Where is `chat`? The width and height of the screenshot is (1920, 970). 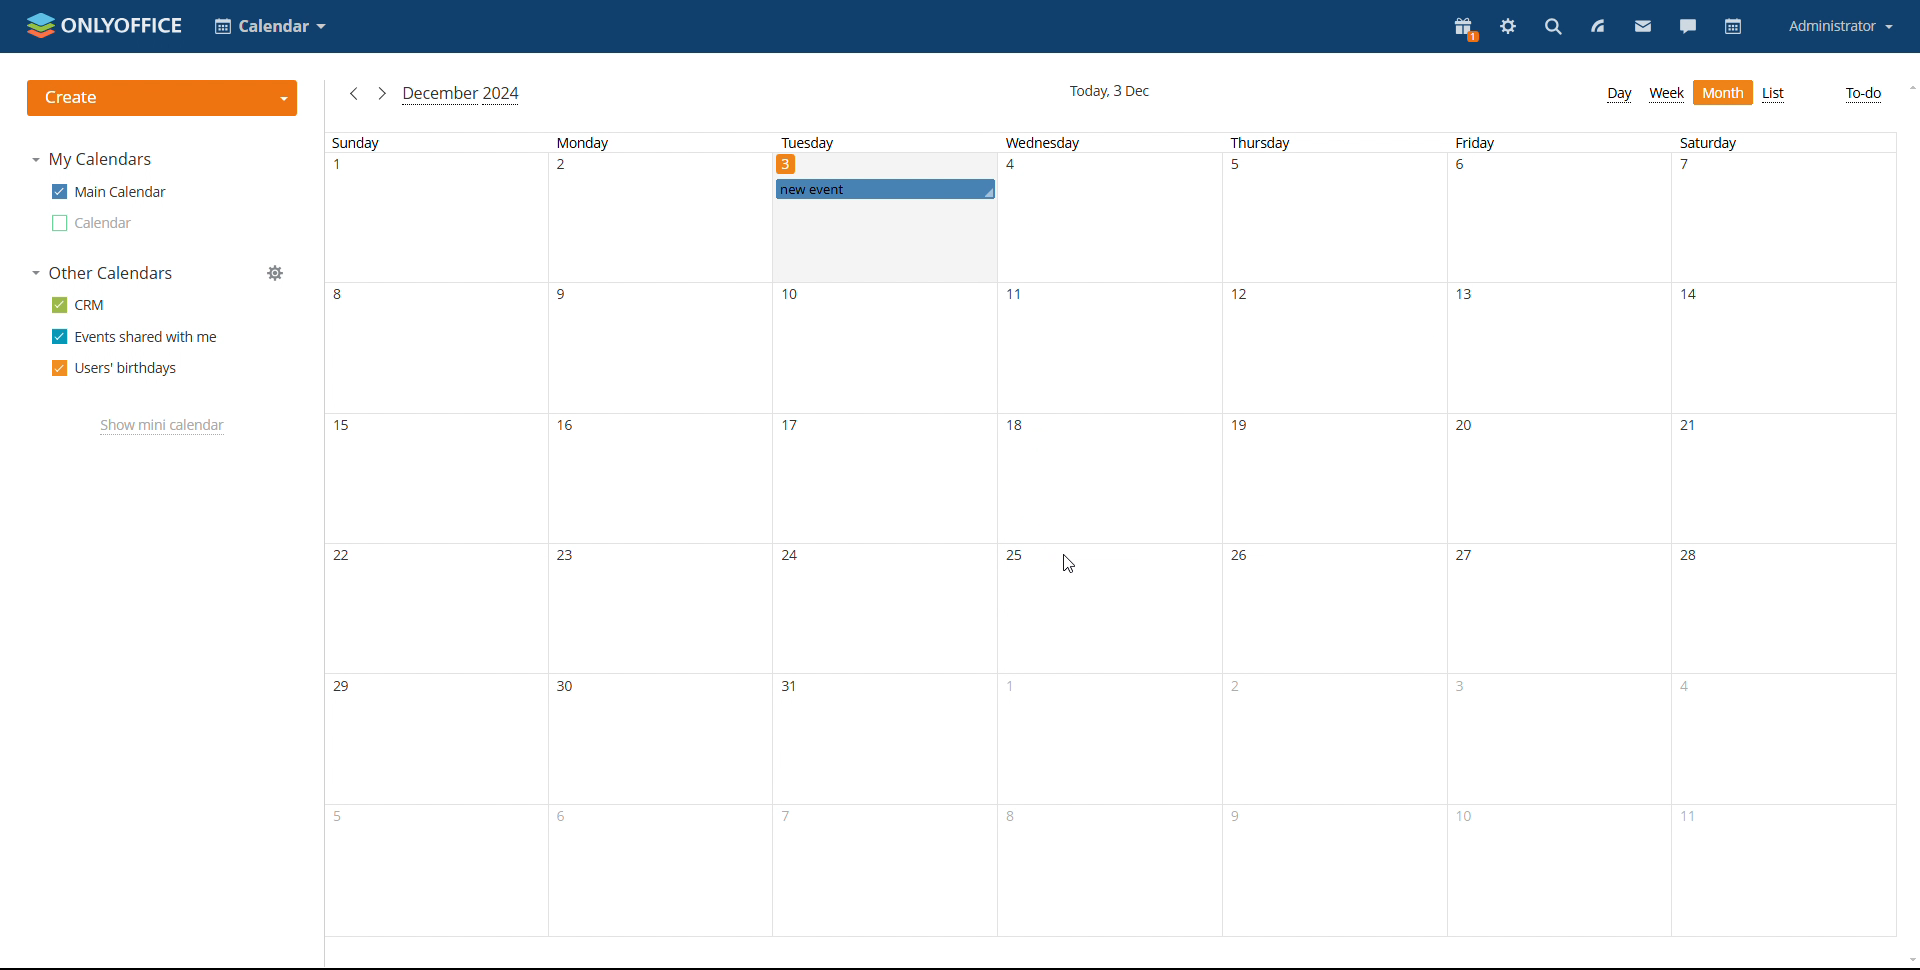 chat is located at coordinates (1688, 27).